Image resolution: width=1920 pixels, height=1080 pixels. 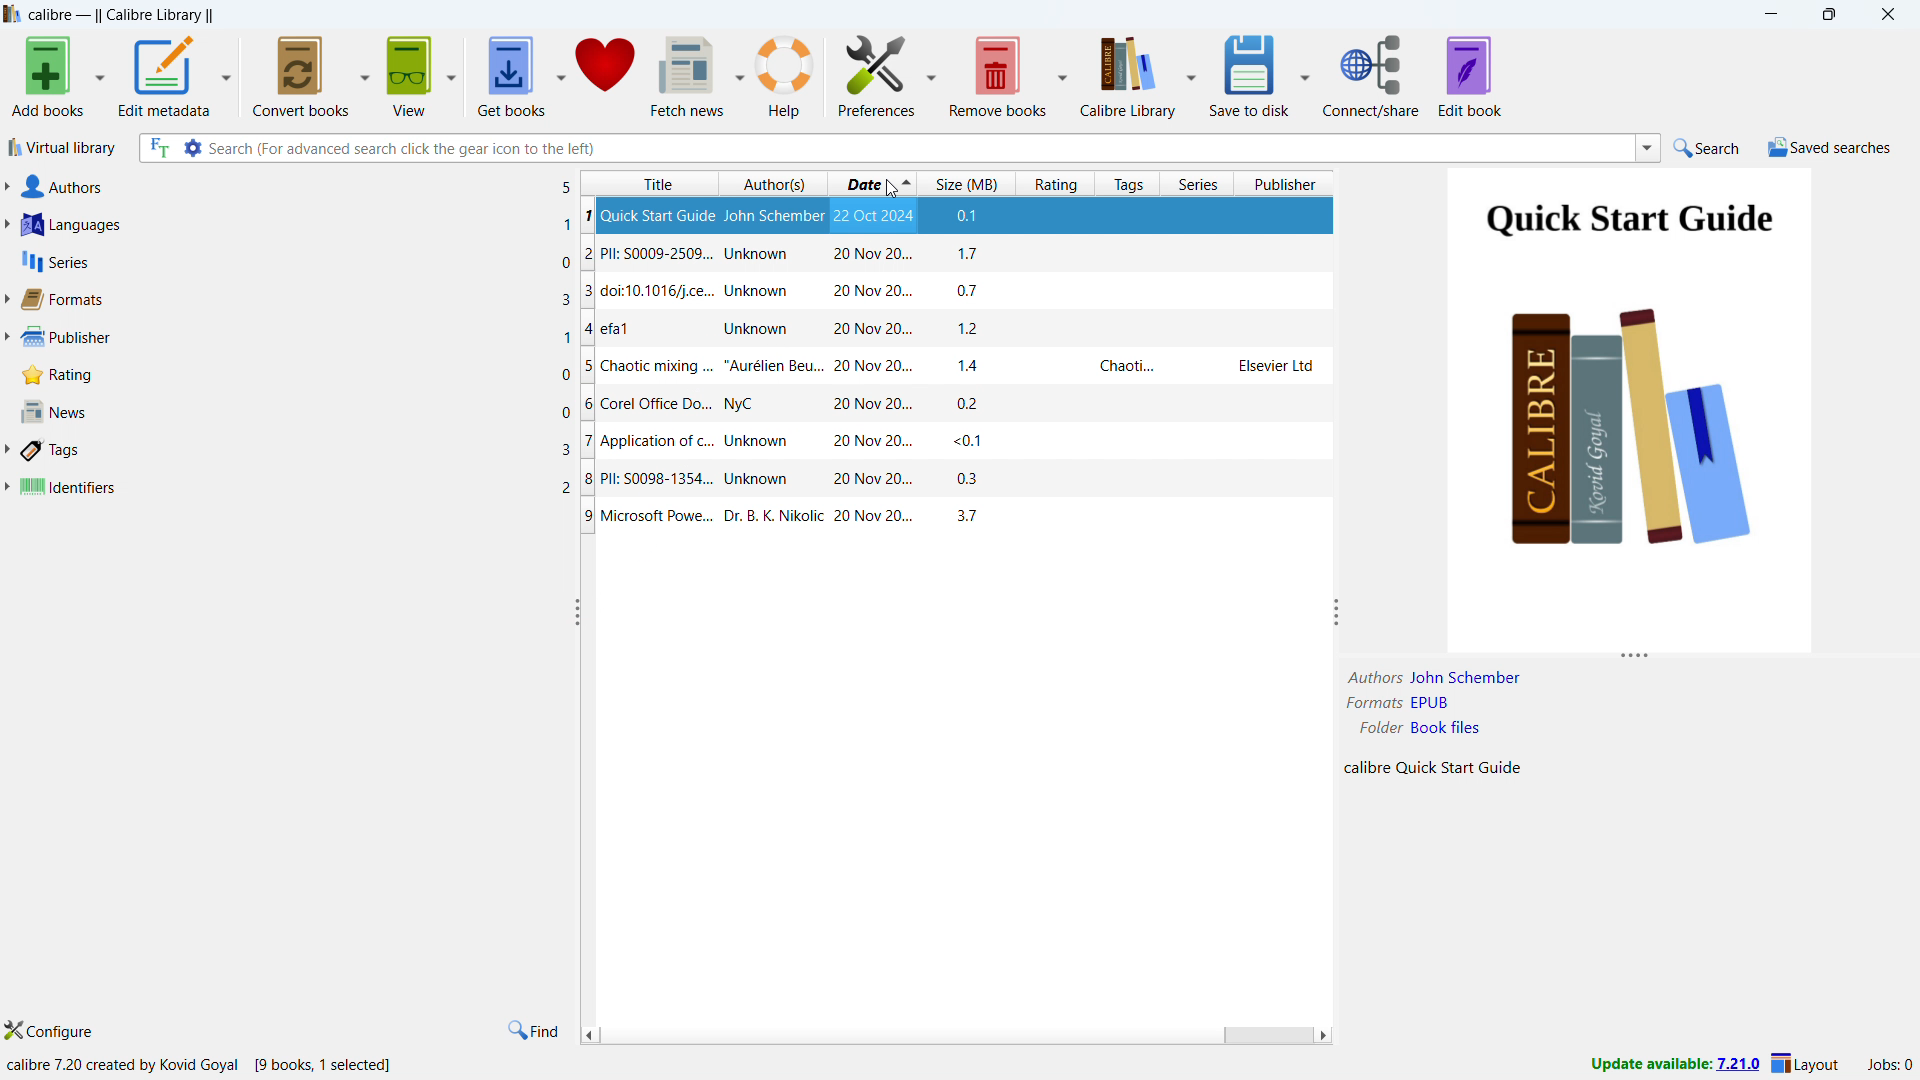 What do you see at coordinates (1266, 367) in the screenshot?
I see `Elsevier Ltd` at bounding box center [1266, 367].